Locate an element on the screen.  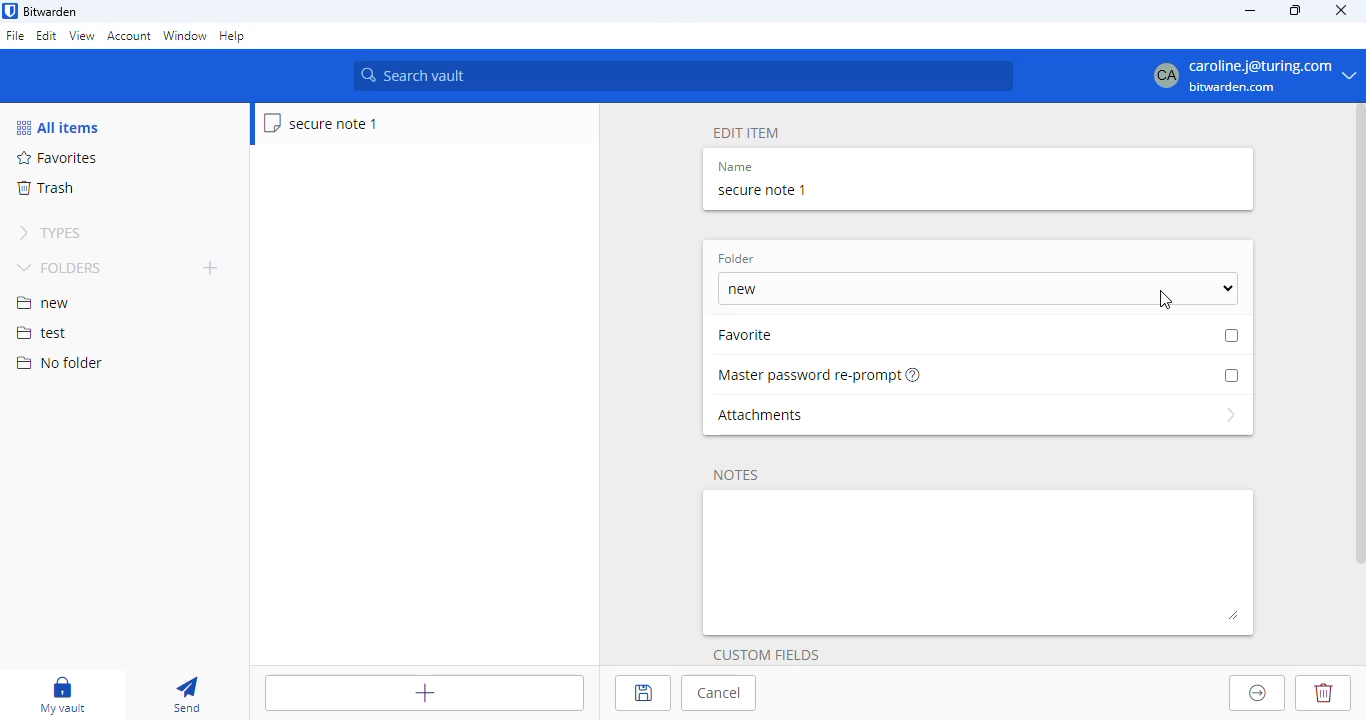
edit is located at coordinates (47, 35).